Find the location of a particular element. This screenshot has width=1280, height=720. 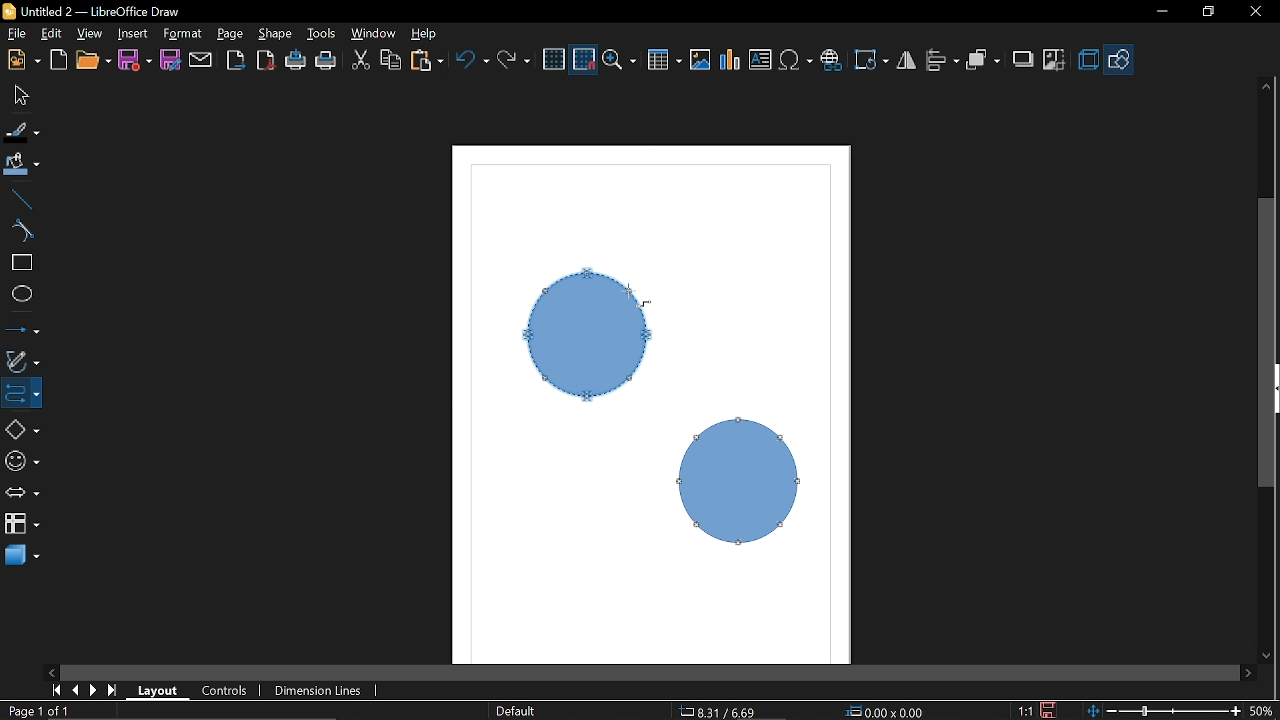

Open template is located at coordinates (58, 60).